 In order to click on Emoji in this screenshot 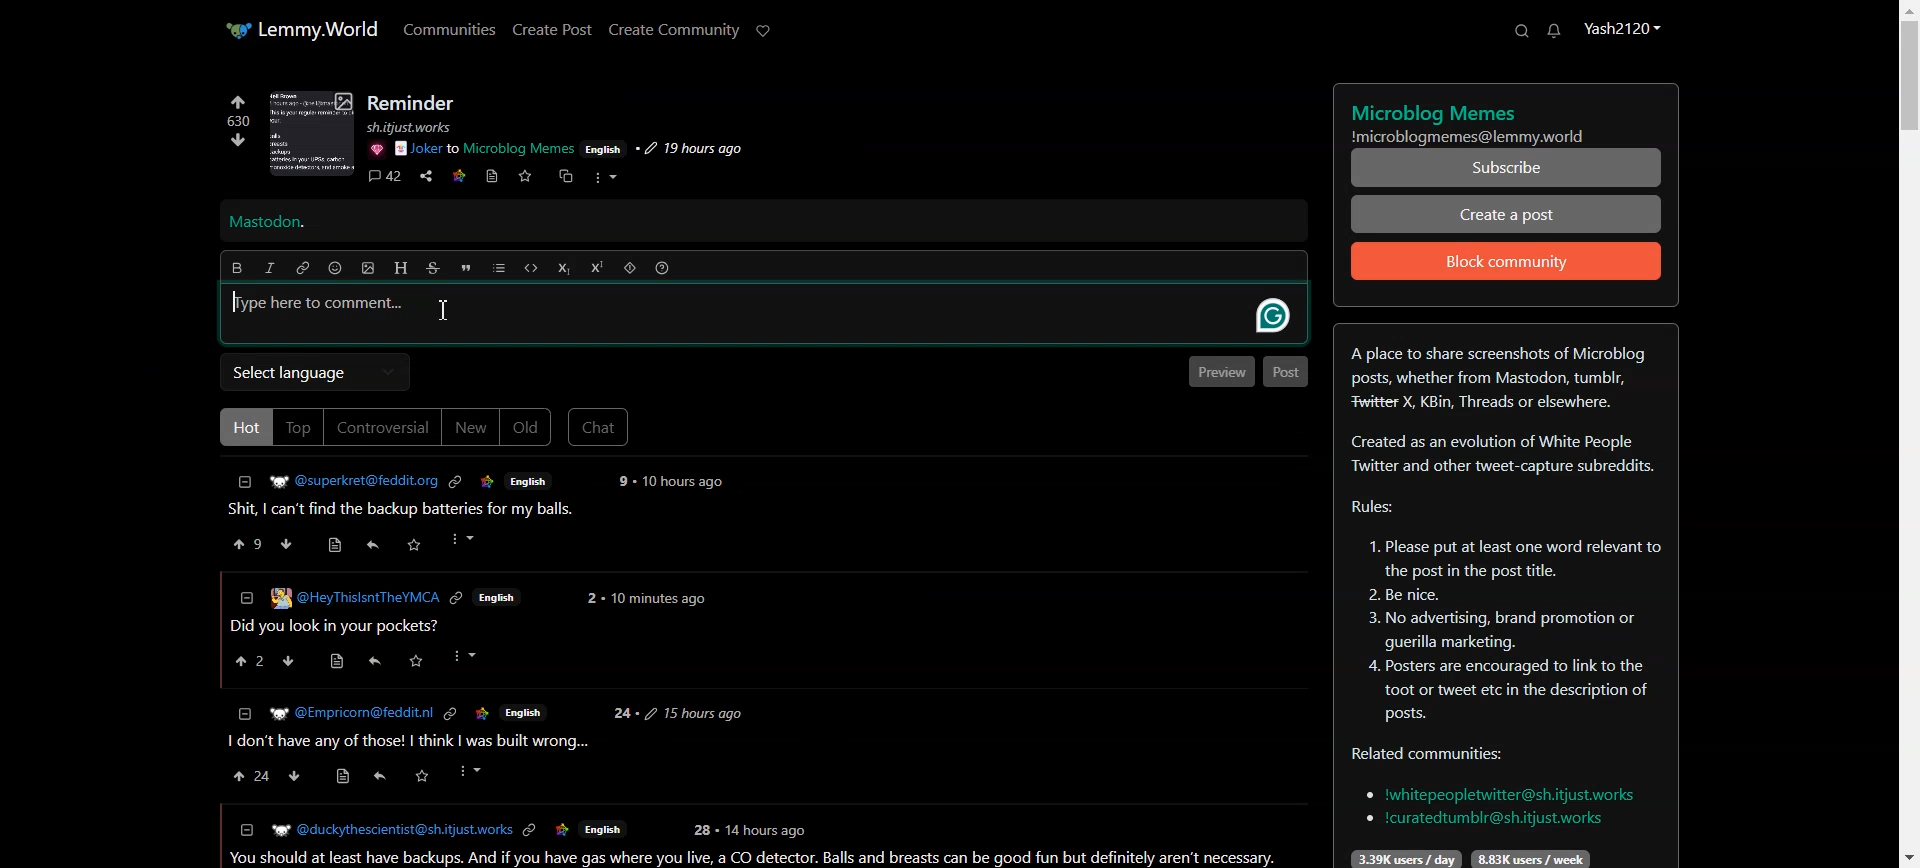, I will do `click(336, 268)`.